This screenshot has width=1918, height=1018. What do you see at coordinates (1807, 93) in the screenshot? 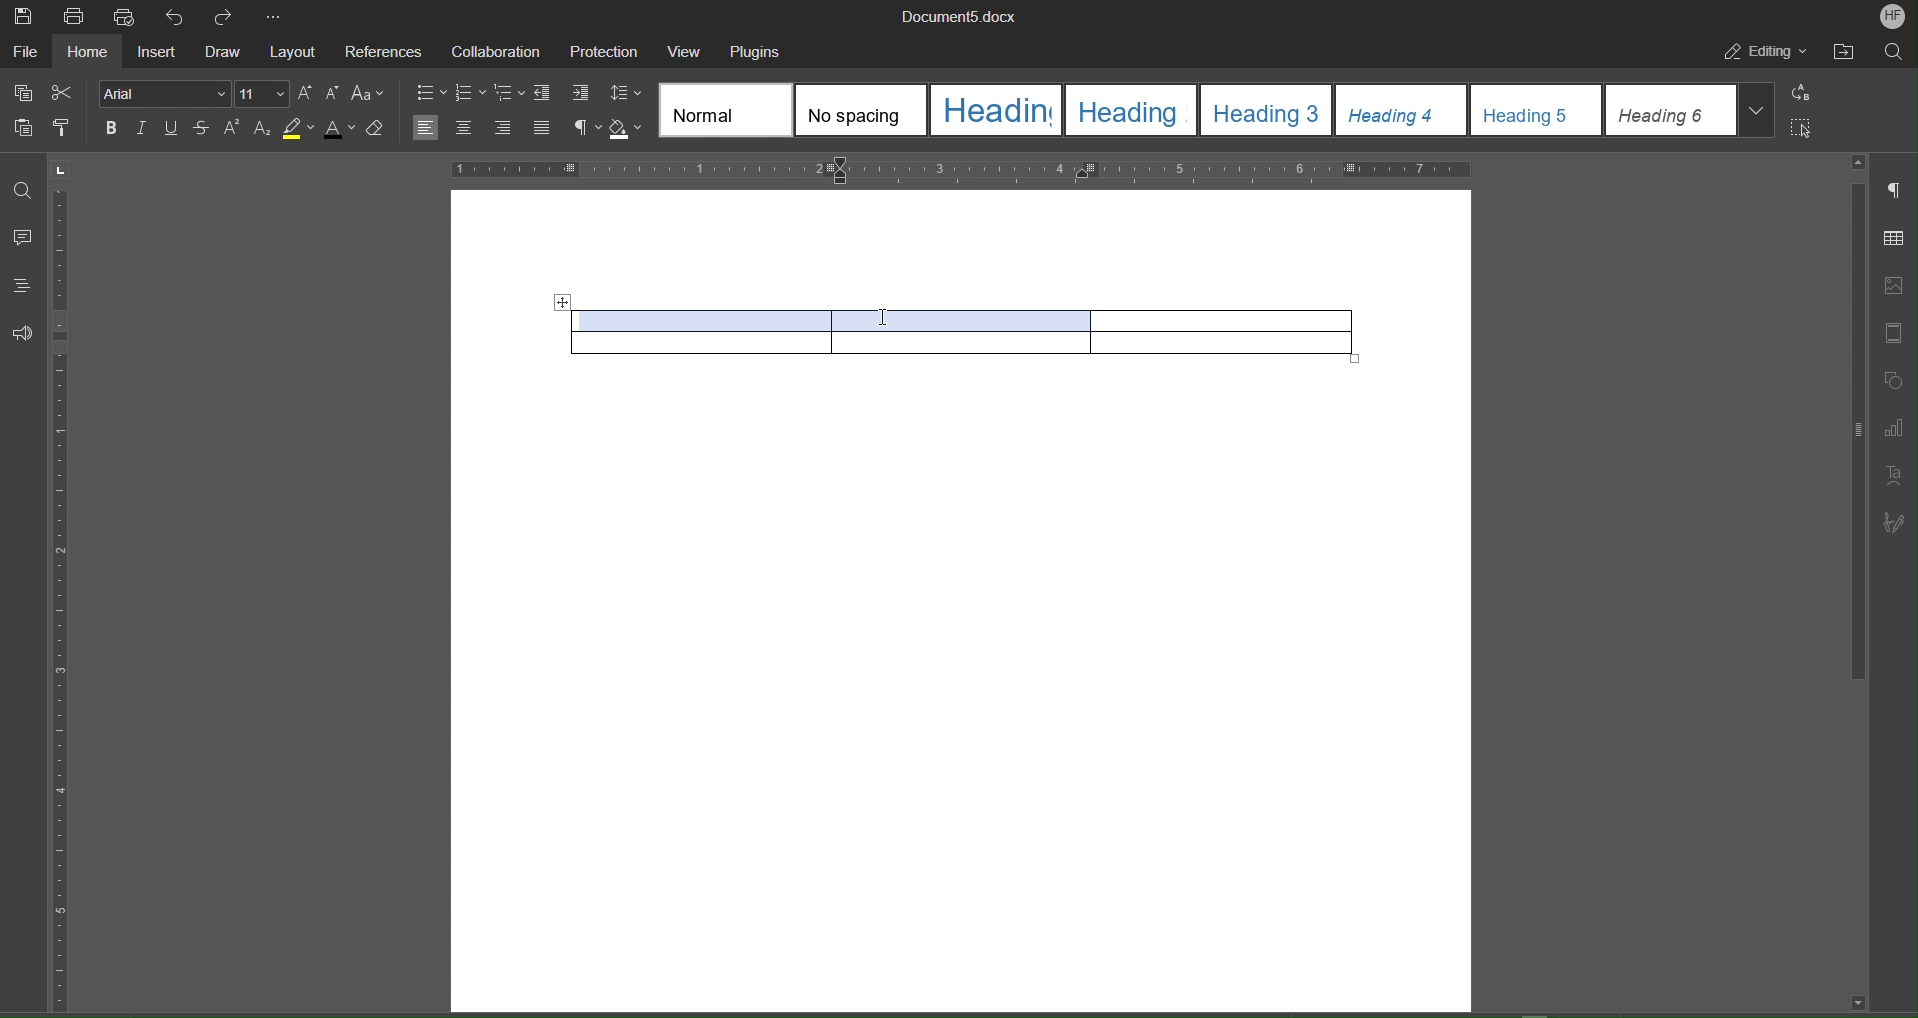
I see `Replace` at bounding box center [1807, 93].